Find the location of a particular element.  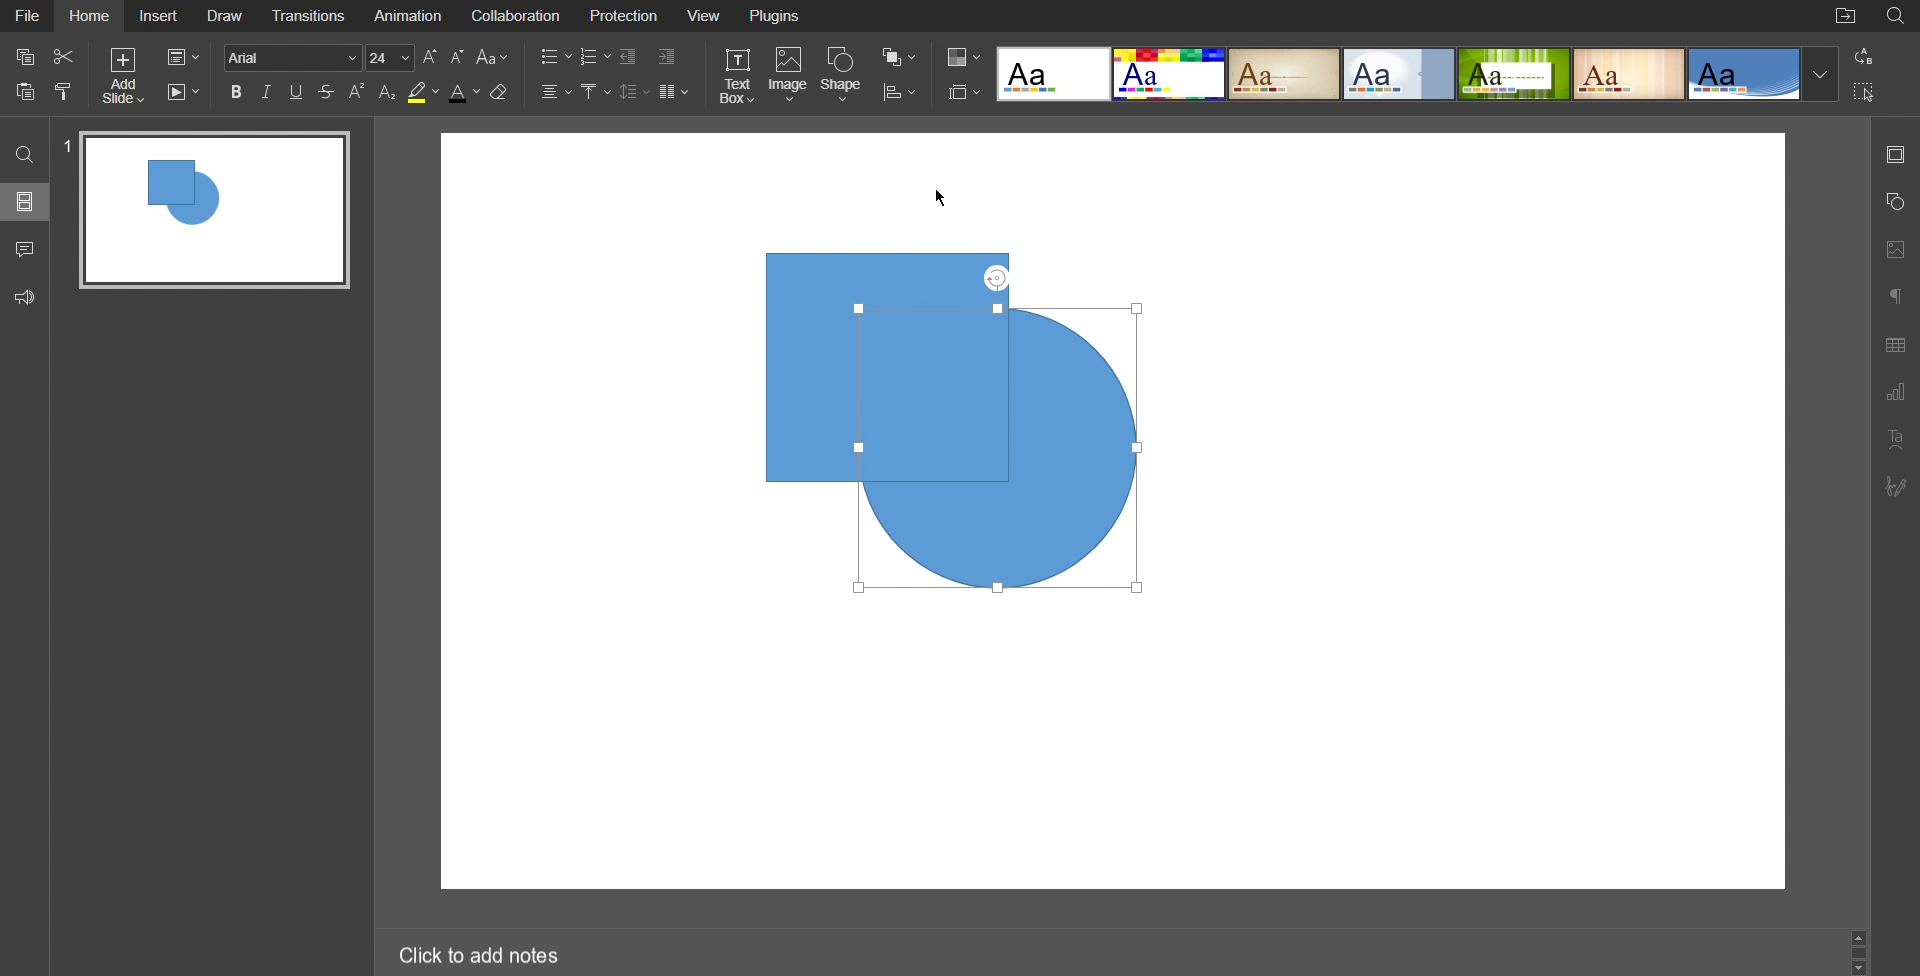

Image Settings is located at coordinates (1896, 249).